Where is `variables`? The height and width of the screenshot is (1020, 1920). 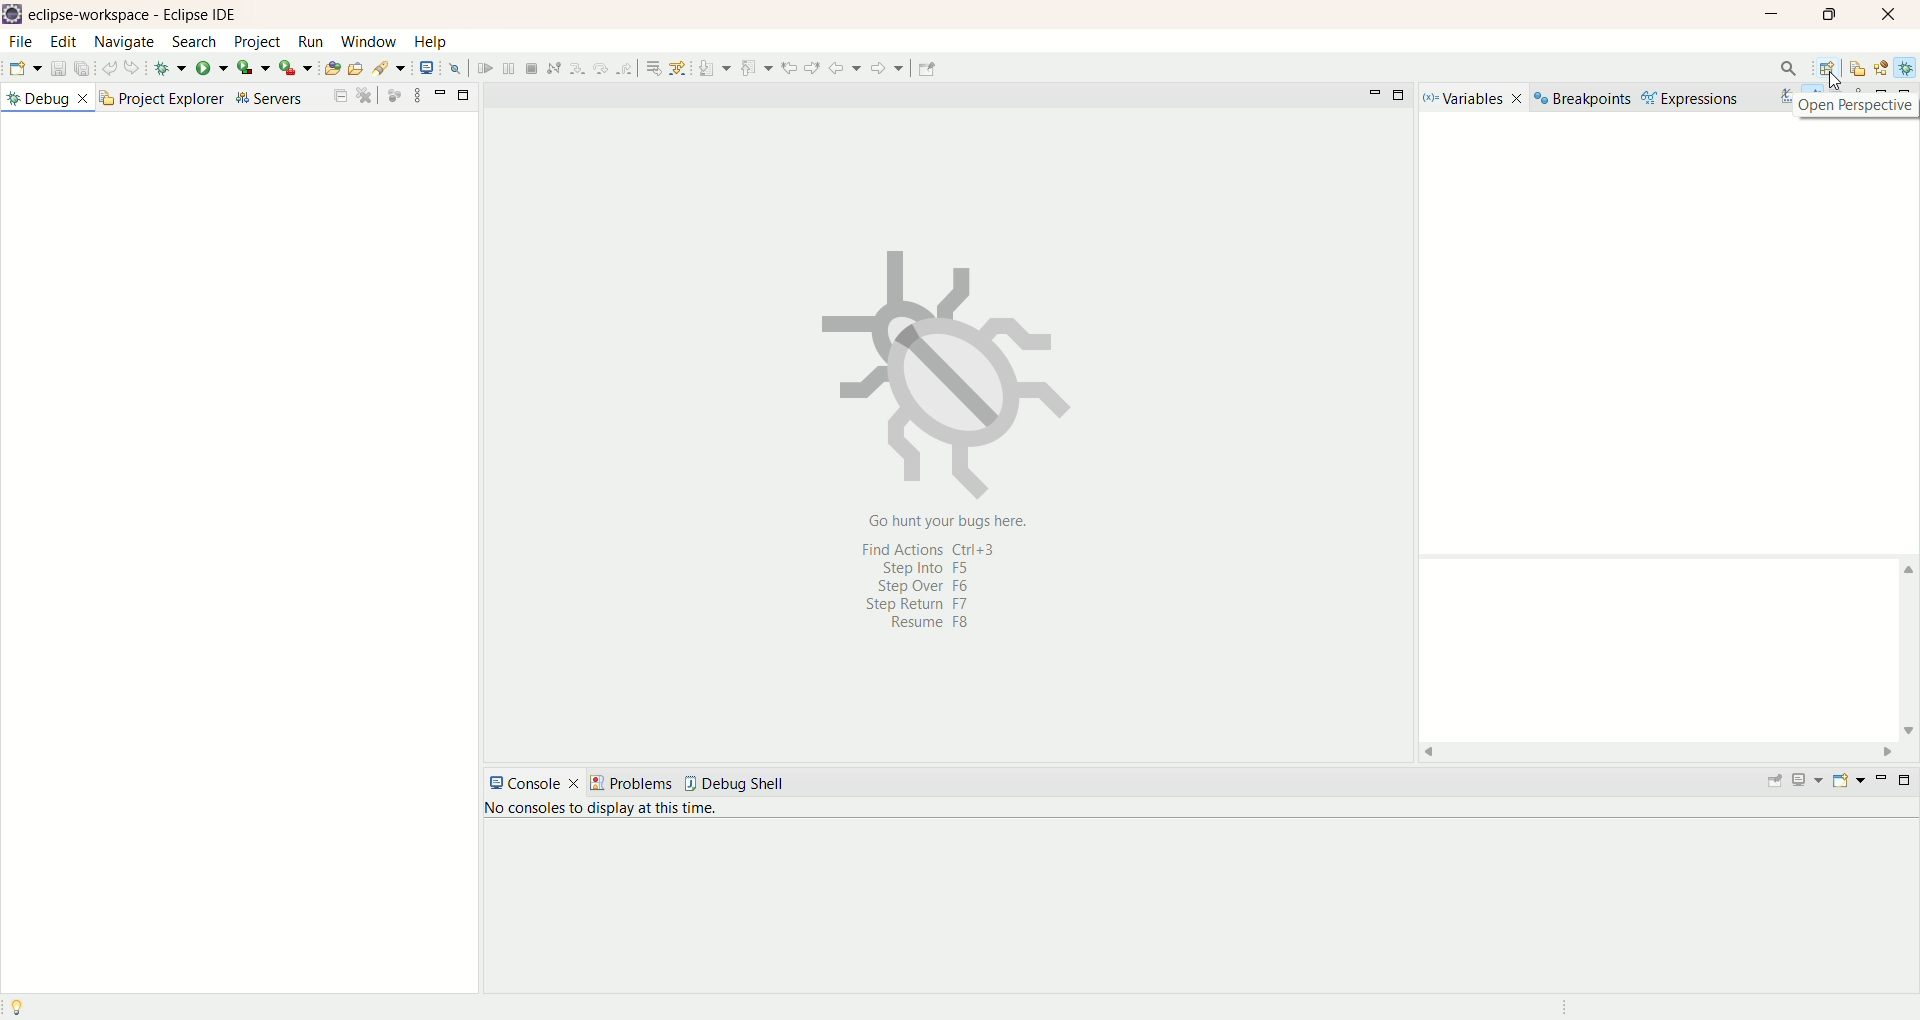
variables is located at coordinates (1473, 97).